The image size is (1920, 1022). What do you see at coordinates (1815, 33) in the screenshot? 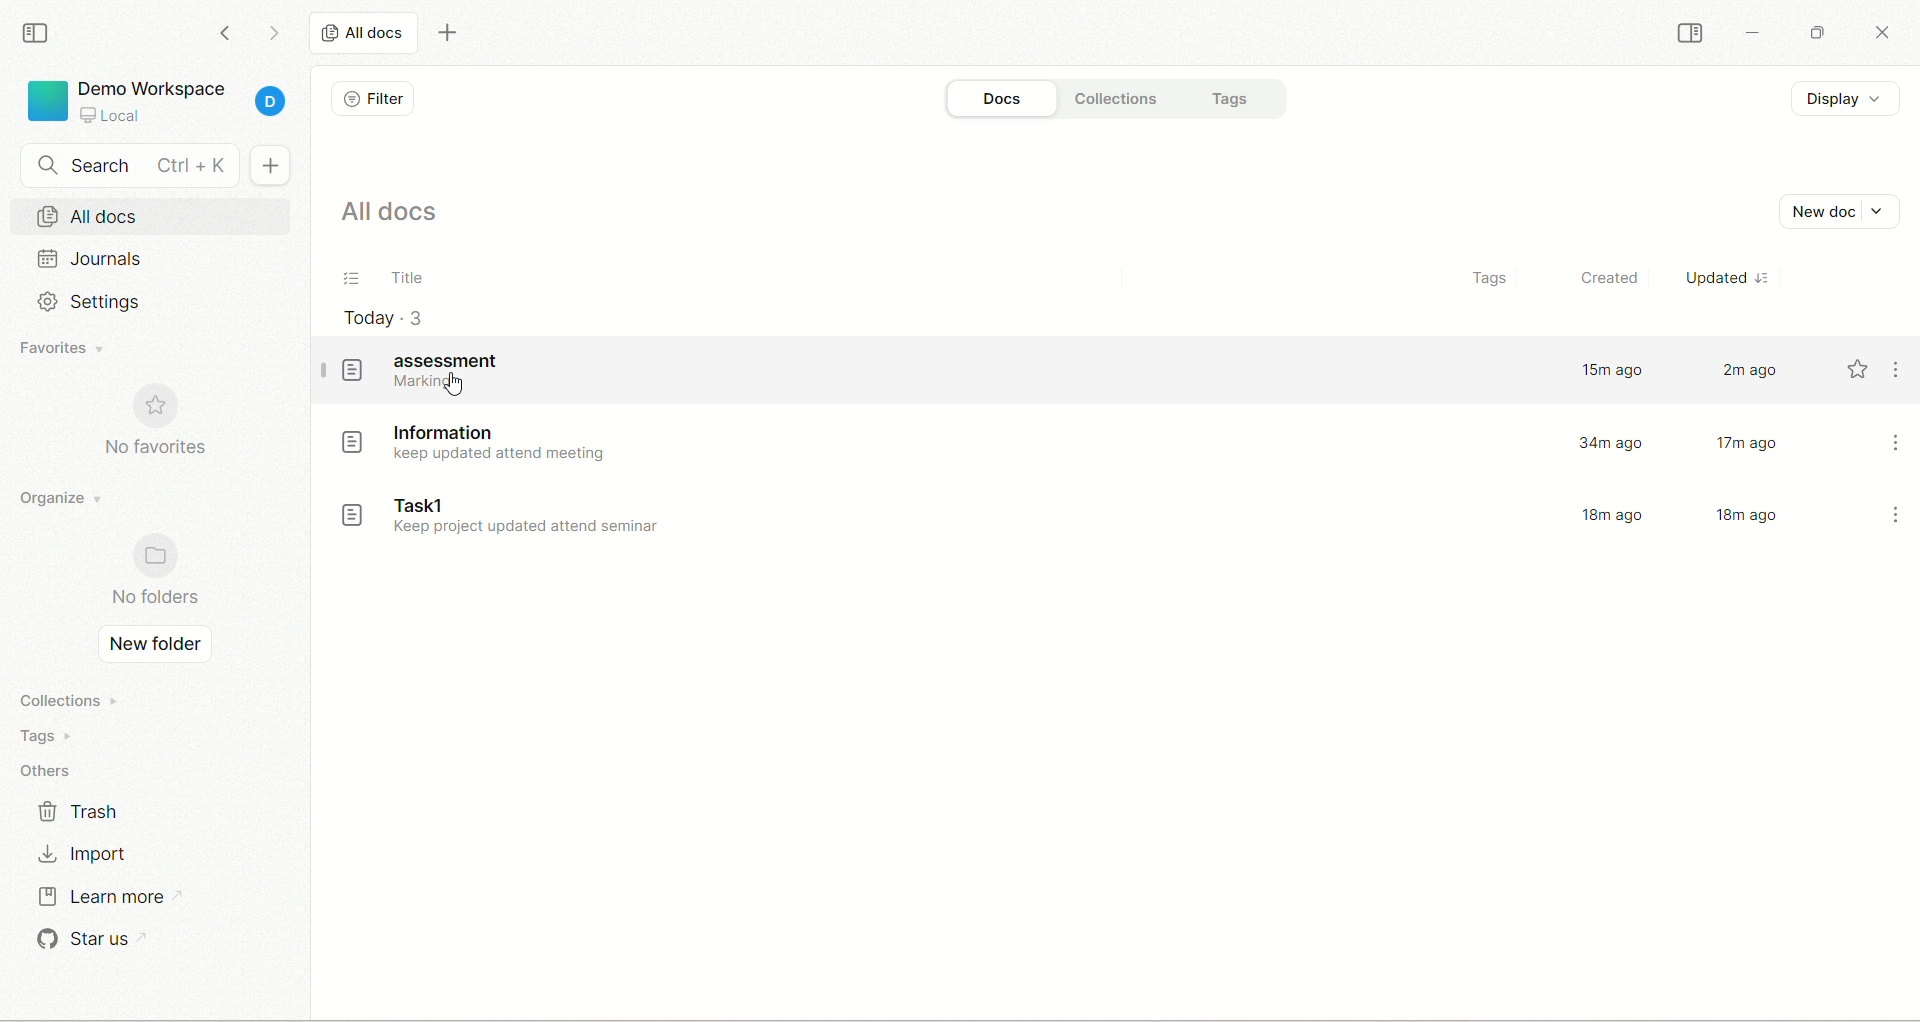
I see `maximize` at bounding box center [1815, 33].